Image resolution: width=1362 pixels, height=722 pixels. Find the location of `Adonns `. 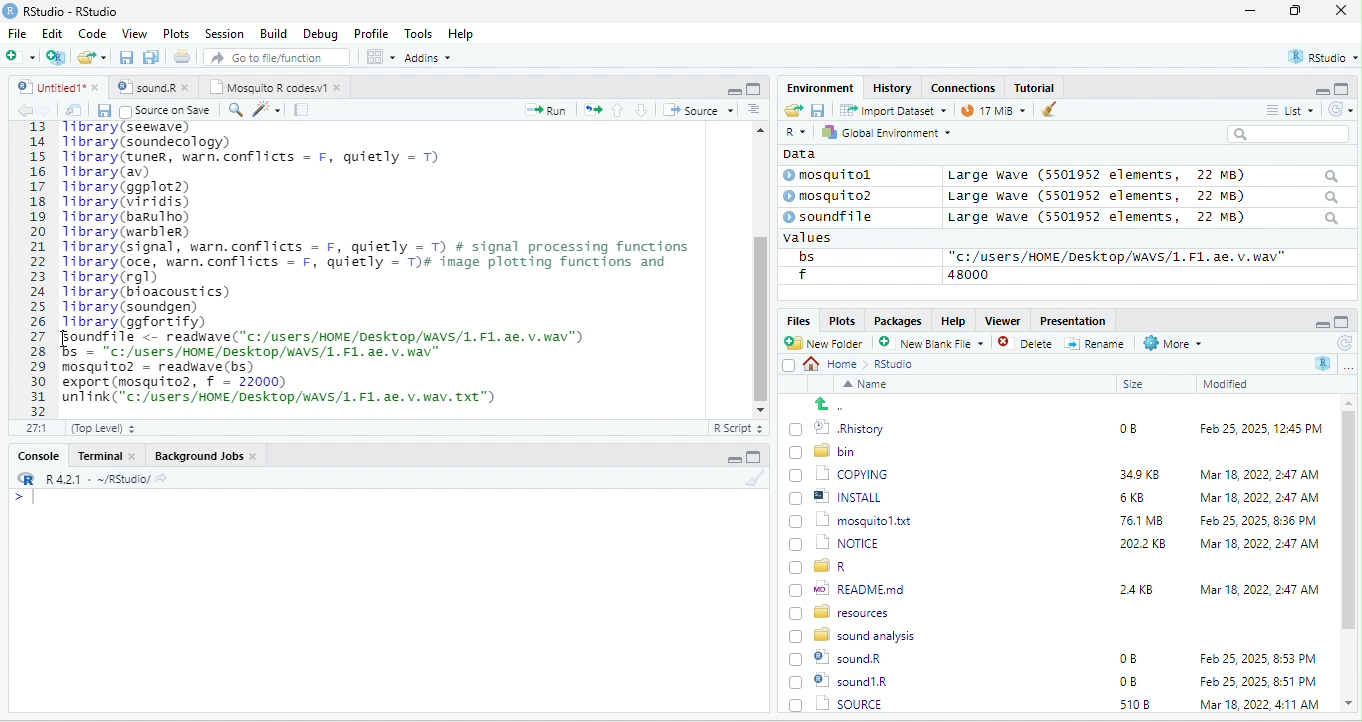

Adonns  is located at coordinates (428, 61).